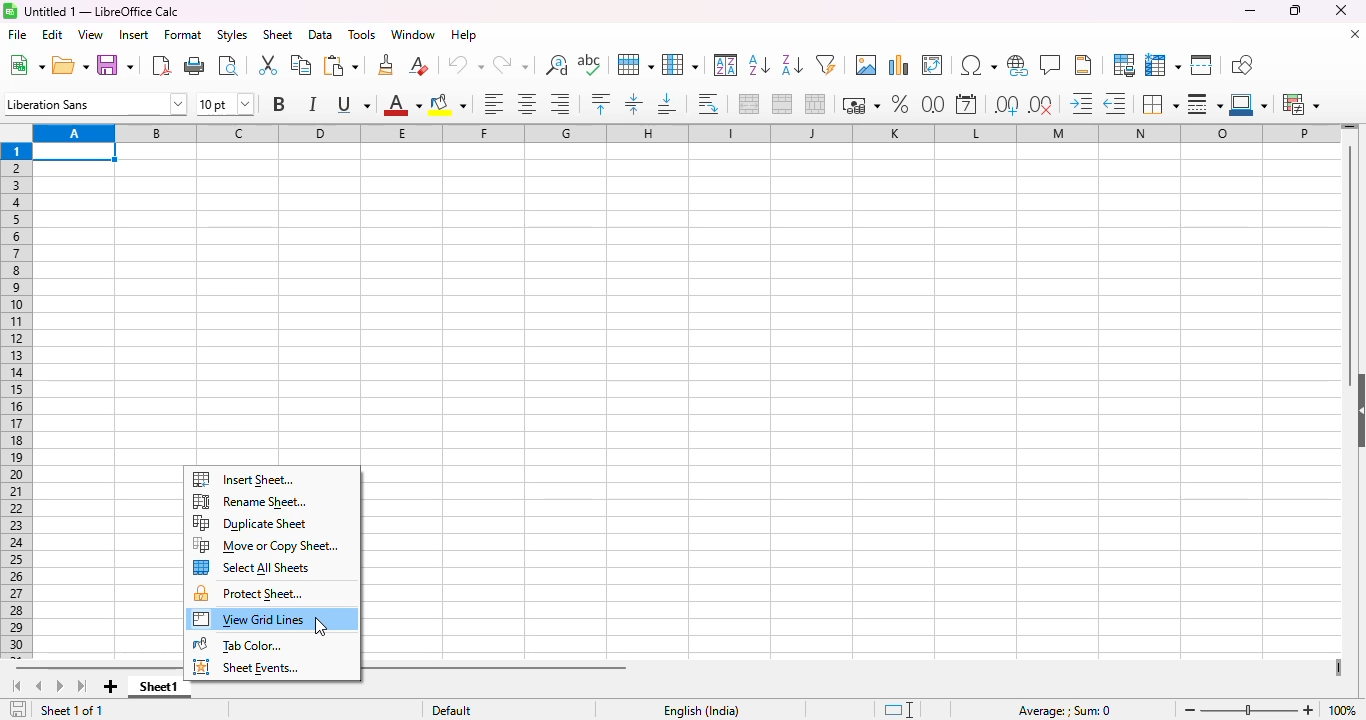 The height and width of the screenshot is (720, 1366). I want to click on cursor, so click(320, 626).